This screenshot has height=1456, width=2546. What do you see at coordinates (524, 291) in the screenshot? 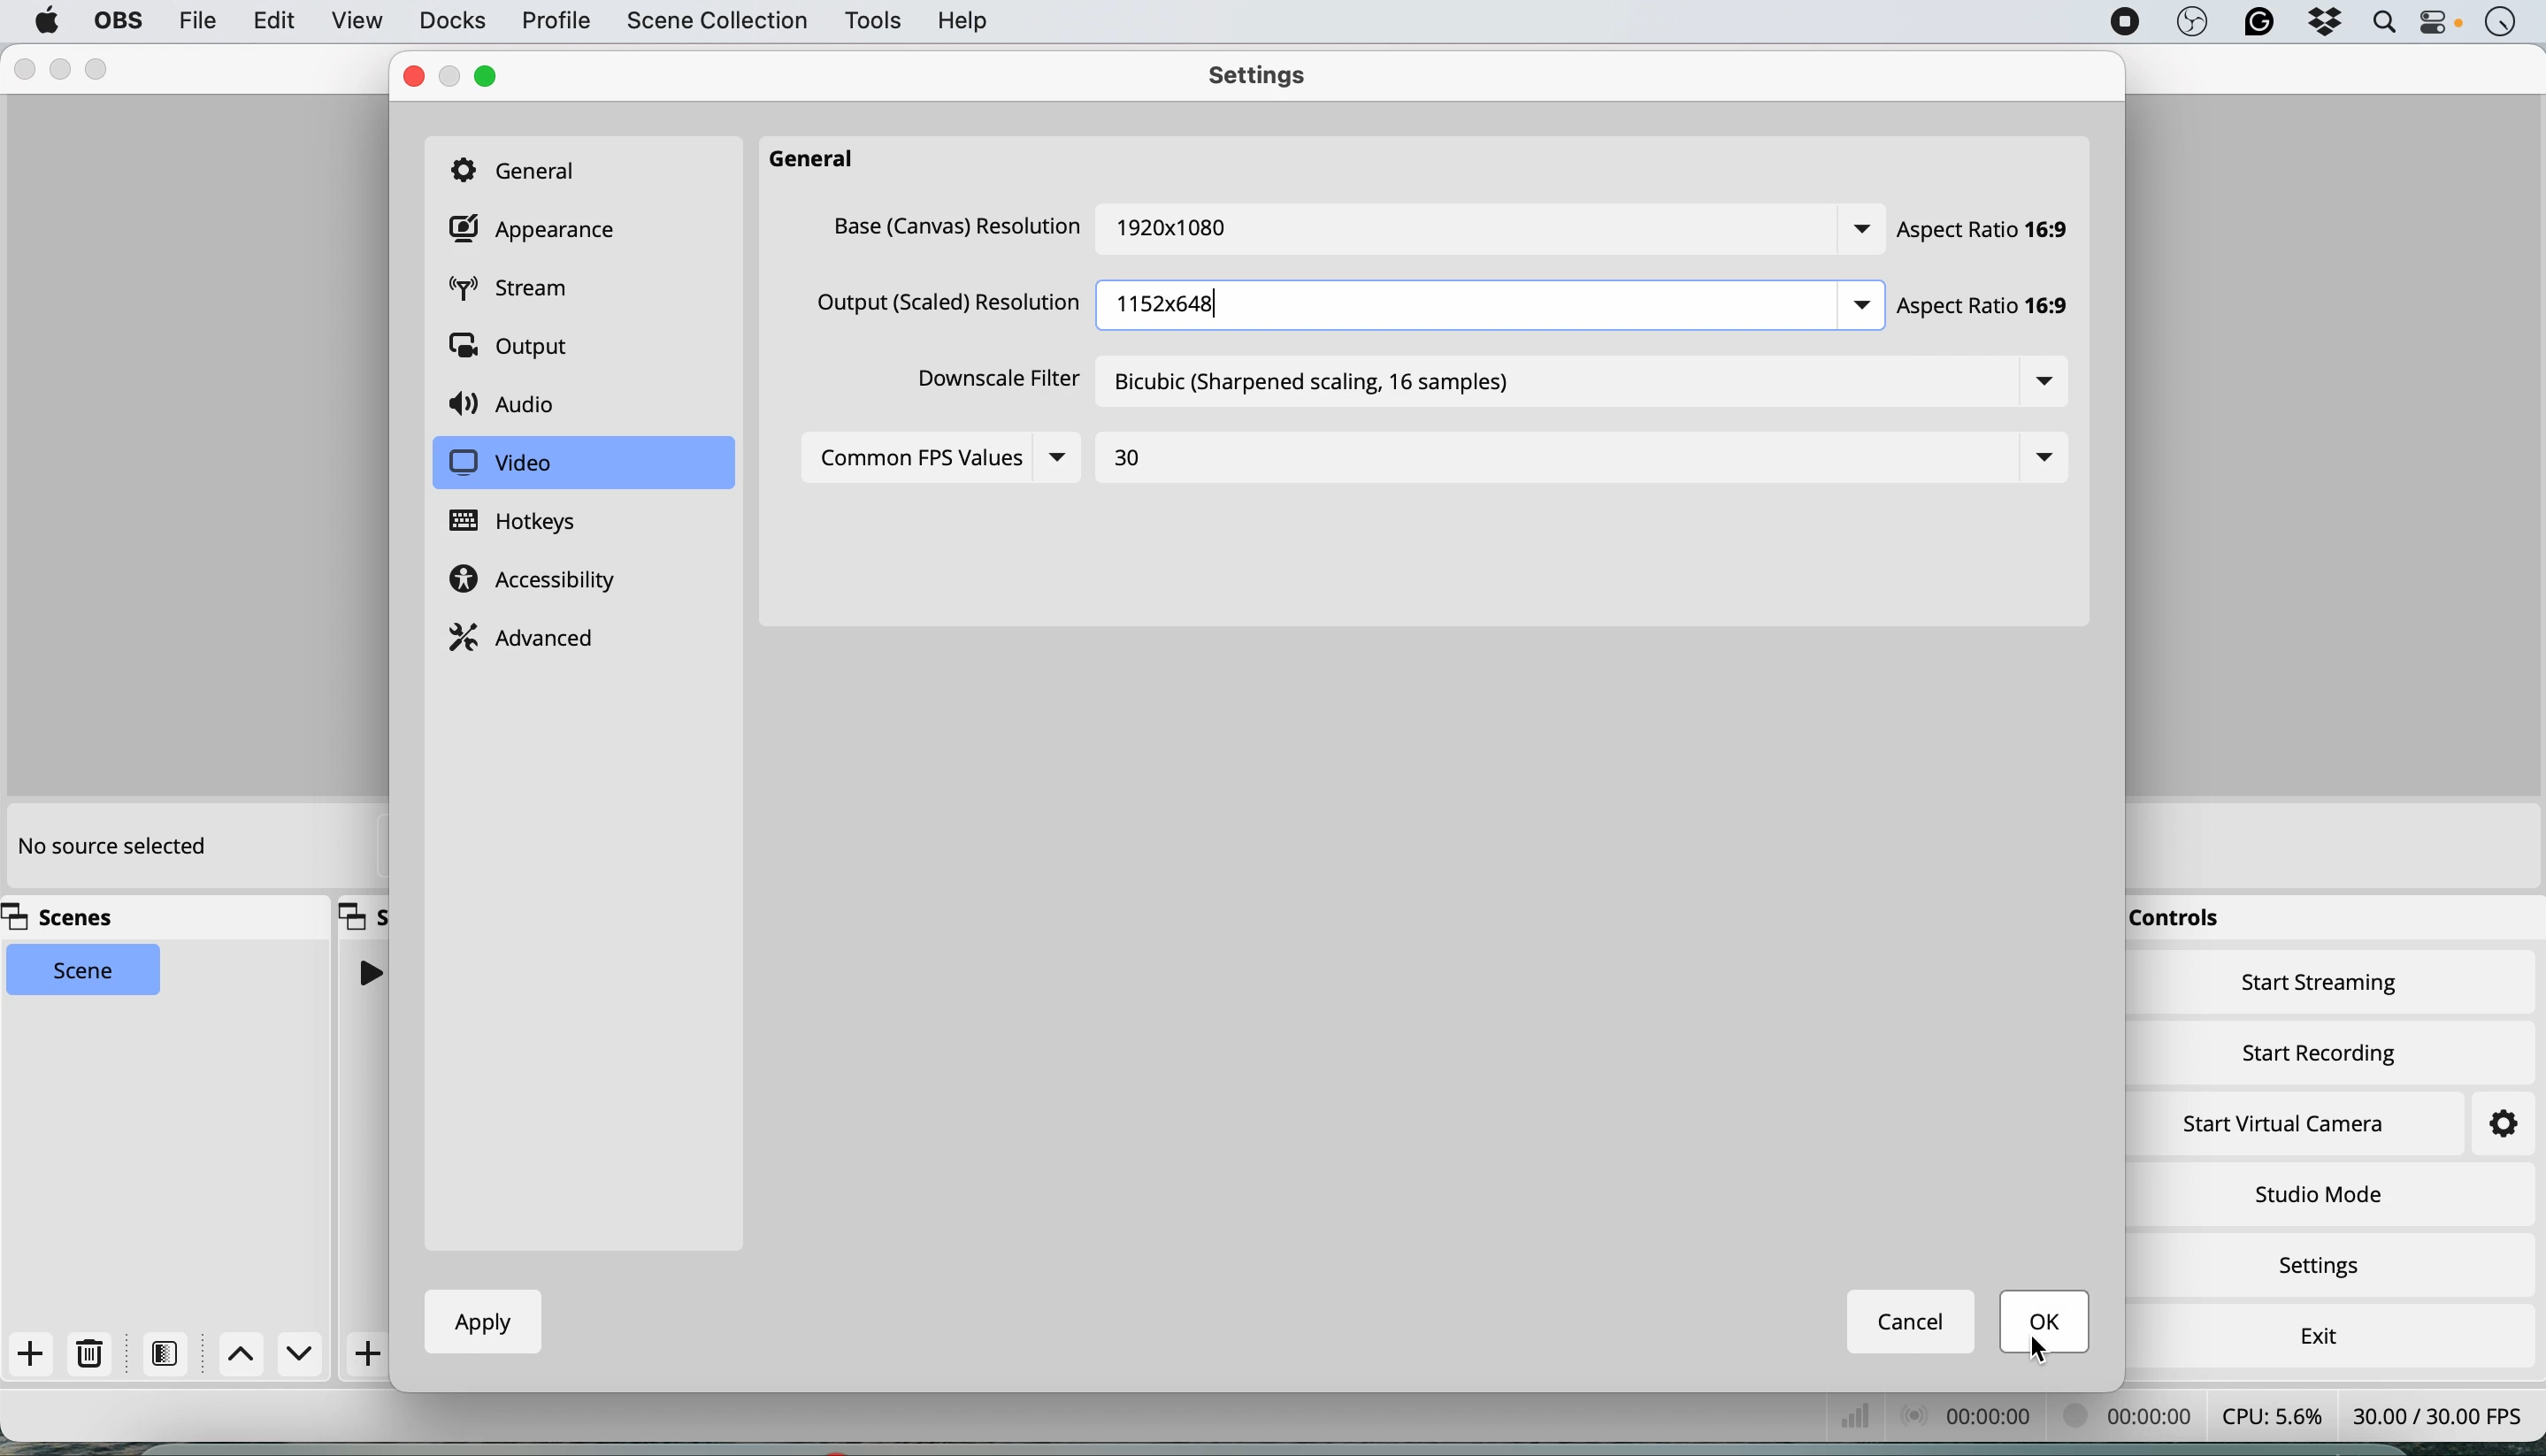
I see `stream` at bounding box center [524, 291].